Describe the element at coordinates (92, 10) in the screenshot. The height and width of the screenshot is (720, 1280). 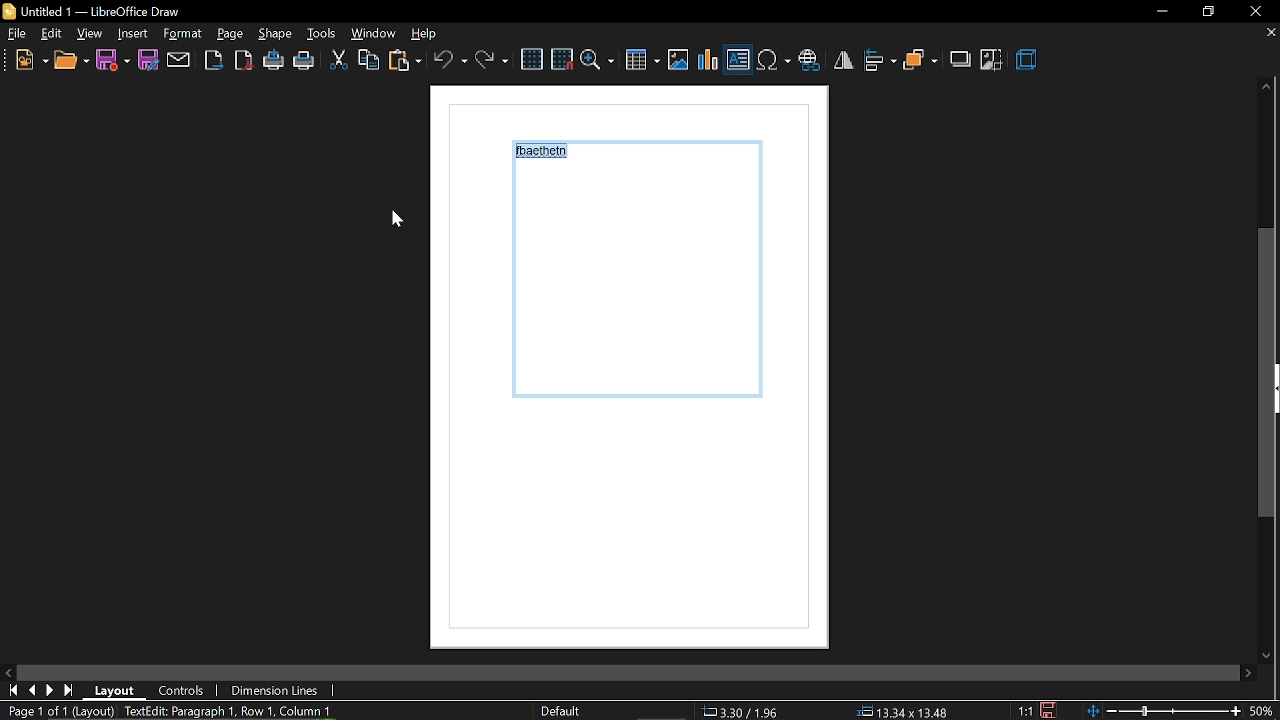
I see `Untitled 1 - LibreOffice Draw` at that location.